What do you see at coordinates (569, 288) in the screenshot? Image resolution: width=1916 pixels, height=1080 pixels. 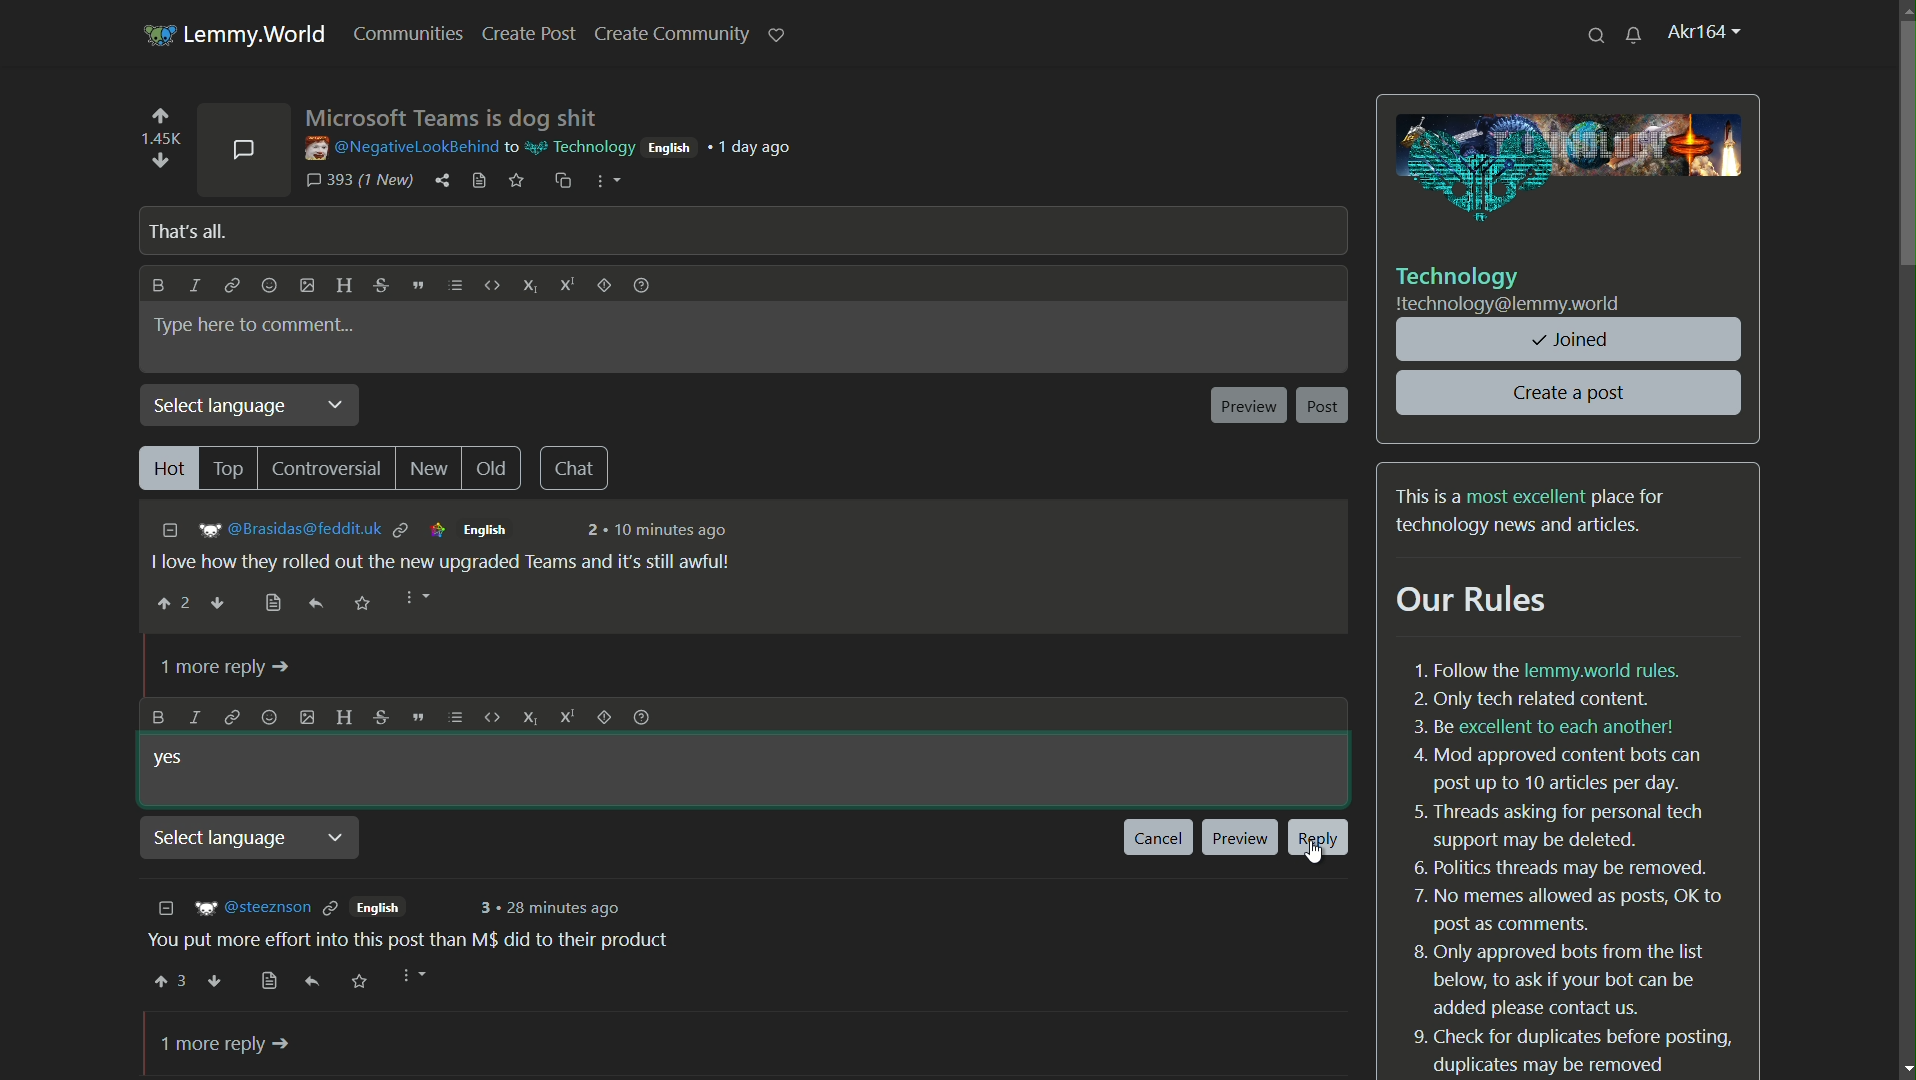 I see `superscript` at bounding box center [569, 288].